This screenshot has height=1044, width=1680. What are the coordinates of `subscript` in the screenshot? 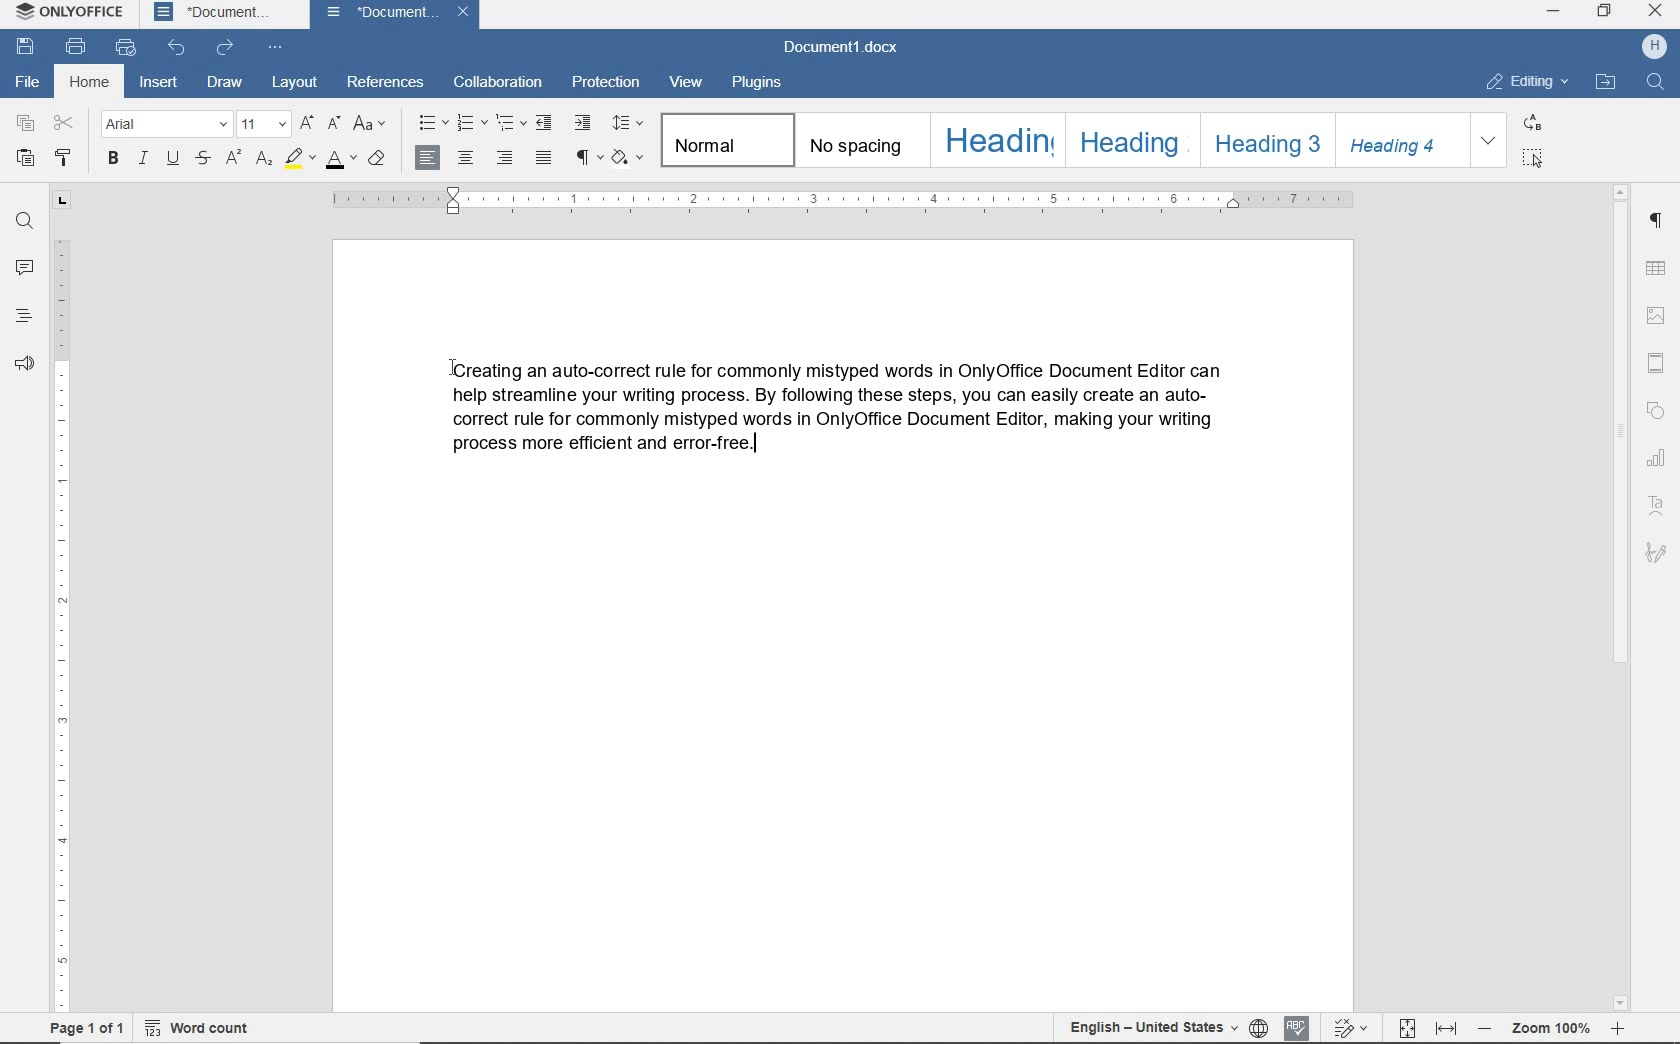 It's located at (264, 157).